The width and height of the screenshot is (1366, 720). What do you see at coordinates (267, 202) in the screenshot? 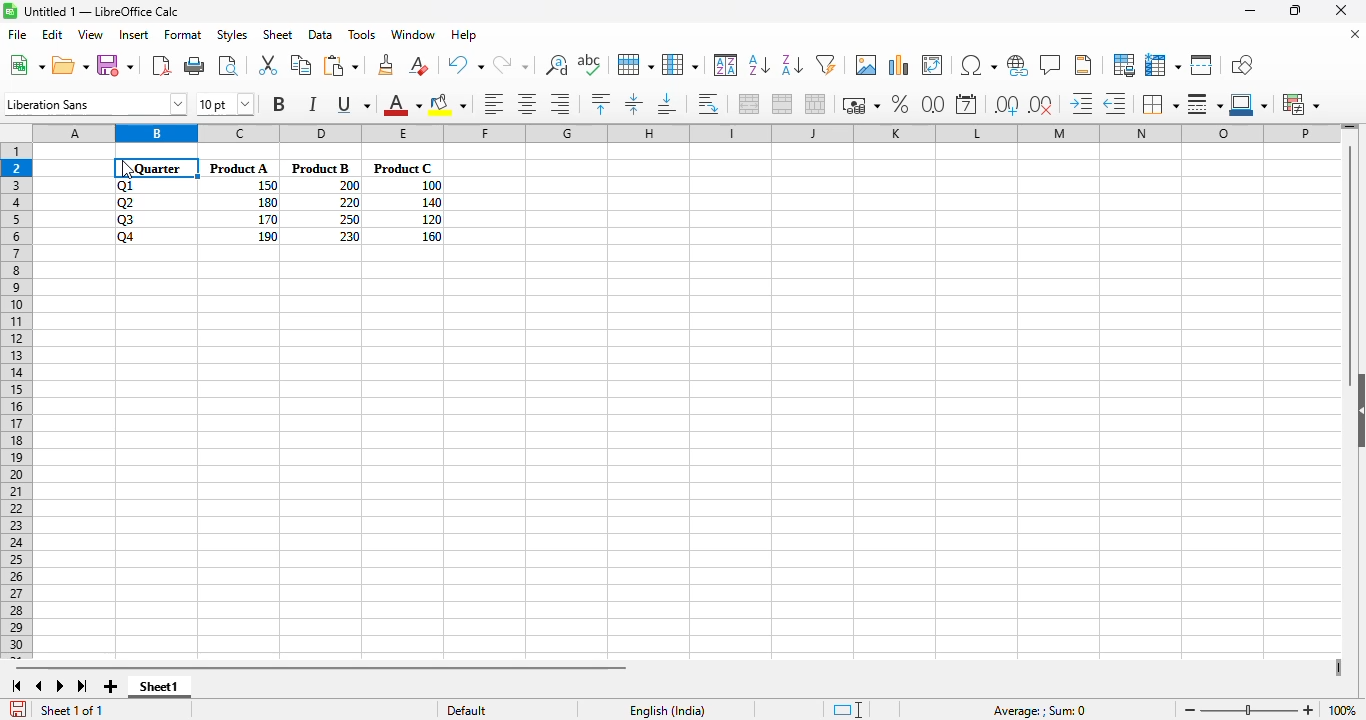
I see `180` at bounding box center [267, 202].